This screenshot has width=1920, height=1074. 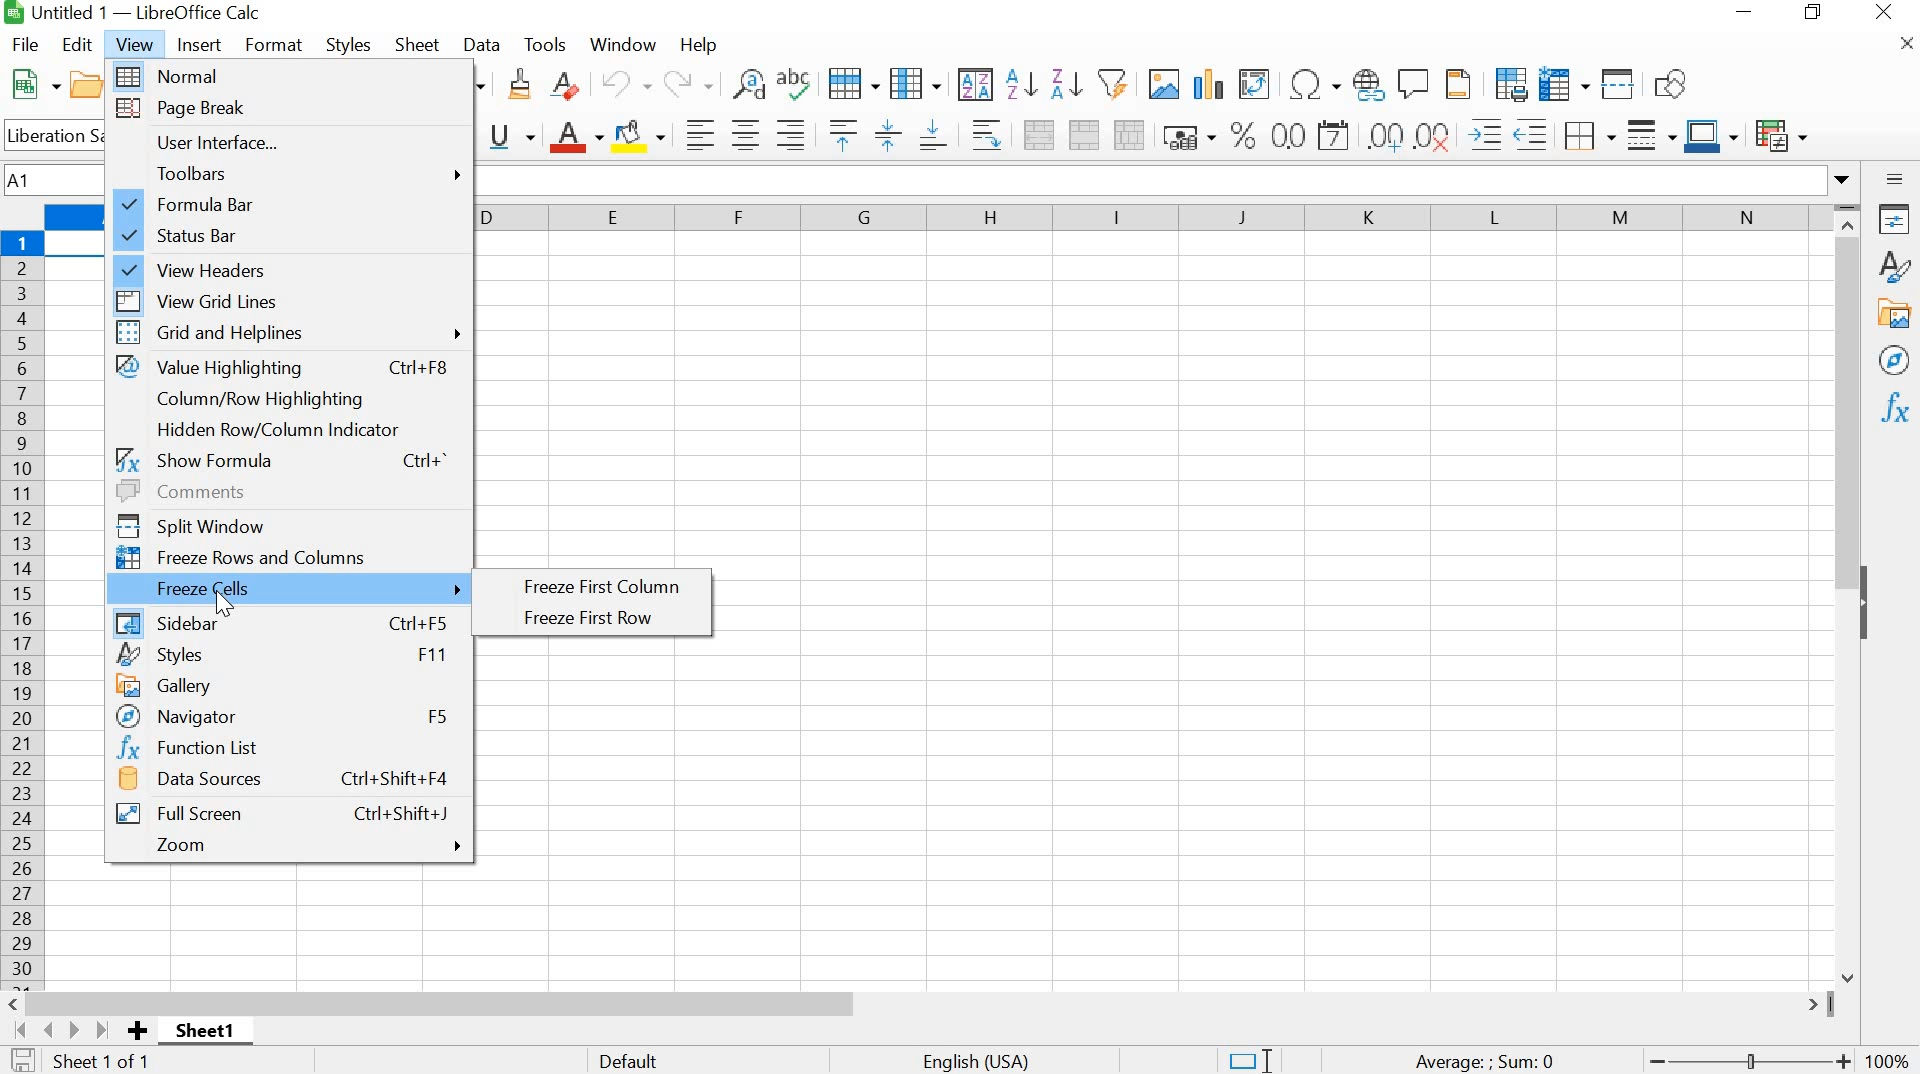 What do you see at coordinates (275, 44) in the screenshot?
I see `FORMAT` at bounding box center [275, 44].